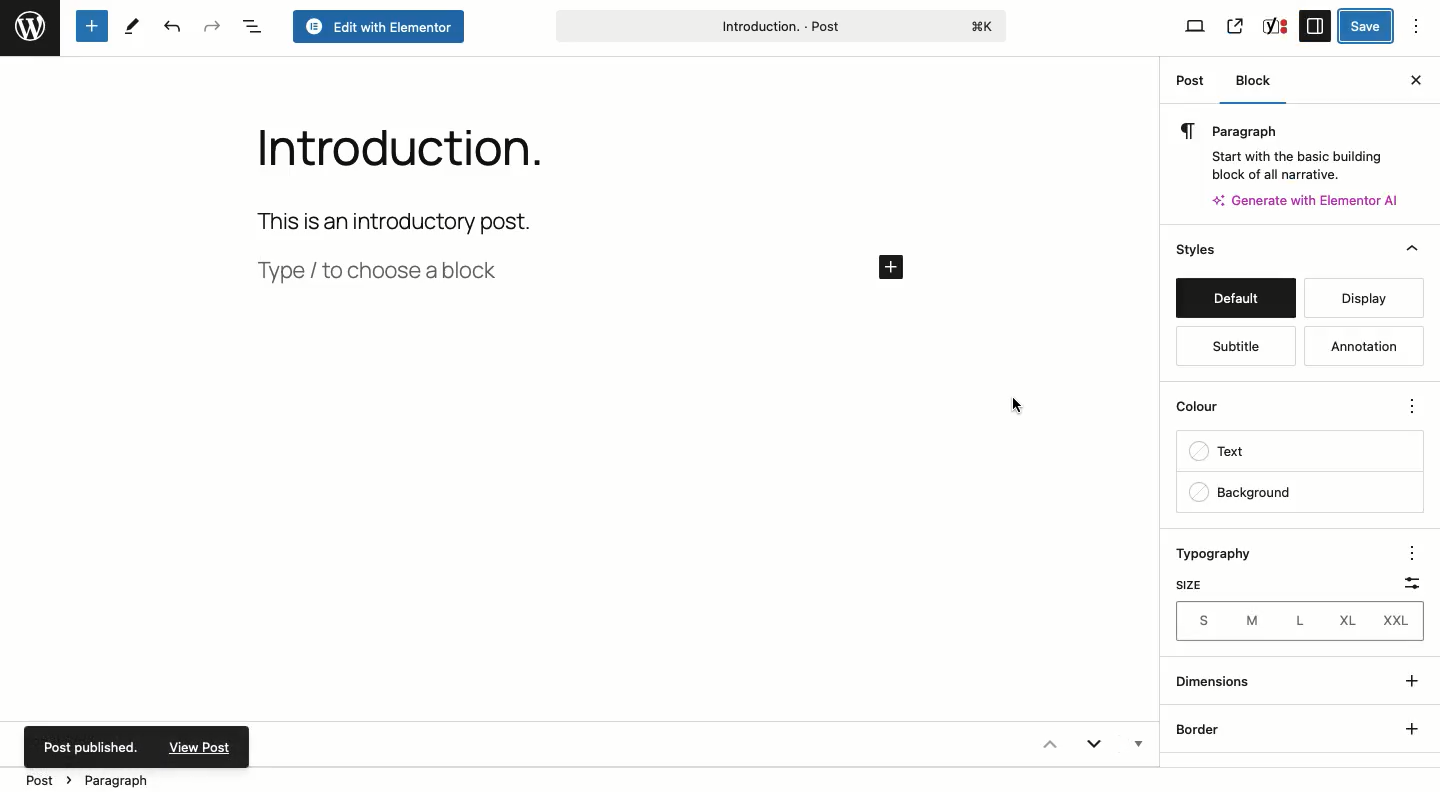  What do you see at coordinates (384, 274) in the screenshot?
I see `Type / to choose a block` at bounding box center [384, 274].